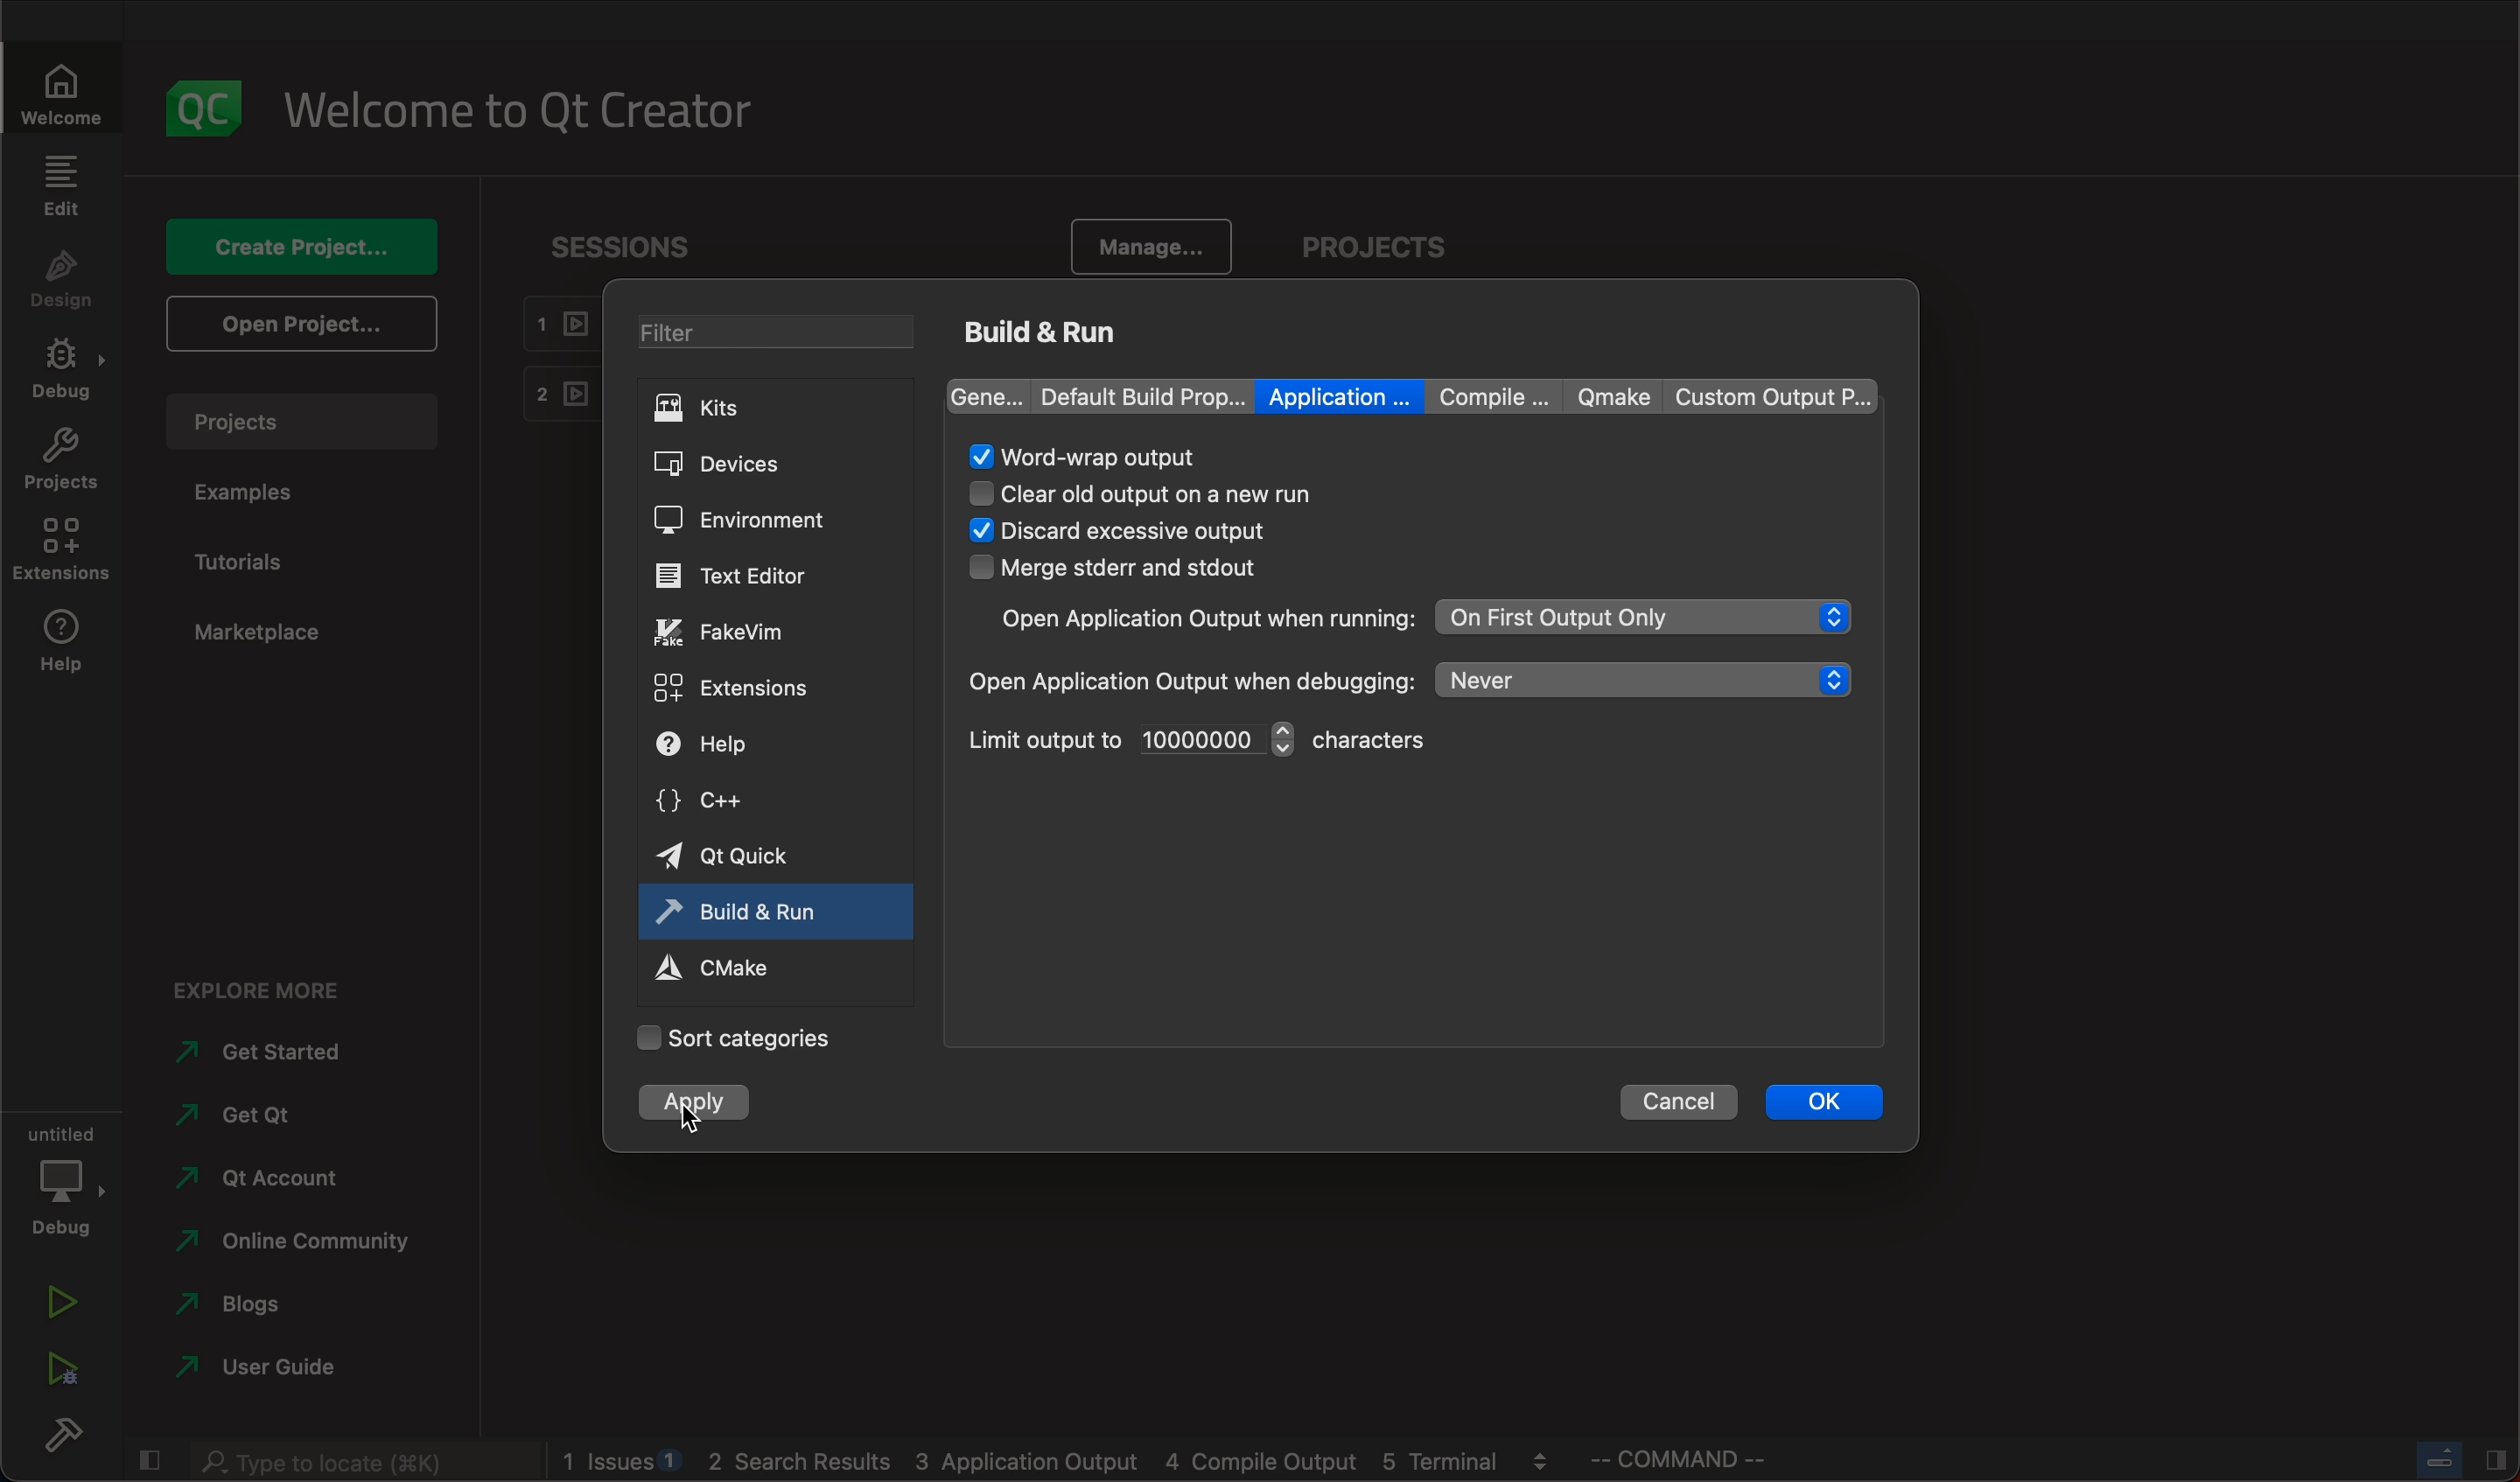 This screenshot has width=2520, height=1482. What do you see at coordinates (60, 1374) in the screenshot?
I see `run debug` at bounding box center [60, 1374].